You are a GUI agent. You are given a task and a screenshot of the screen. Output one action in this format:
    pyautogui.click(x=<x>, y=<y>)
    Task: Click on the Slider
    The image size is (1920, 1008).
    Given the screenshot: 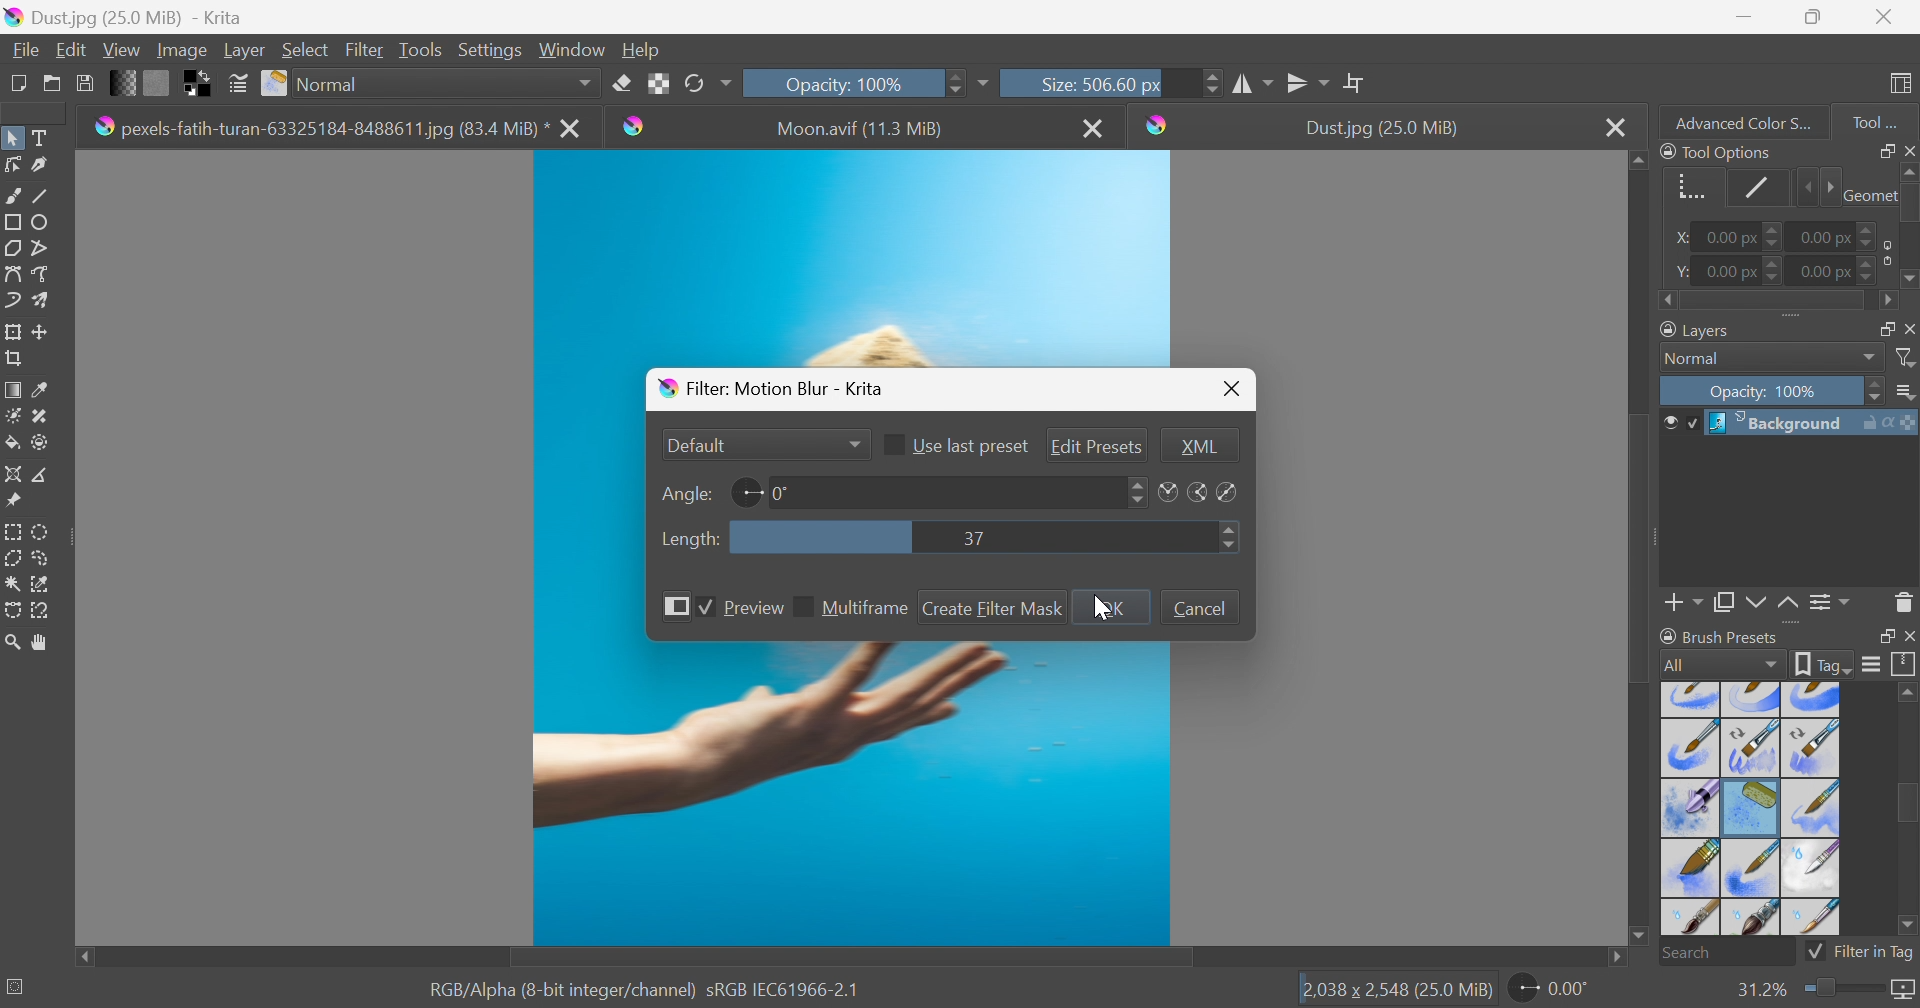 What is the action you would take?
    pyautogui.click(x=1775, y=270)
    